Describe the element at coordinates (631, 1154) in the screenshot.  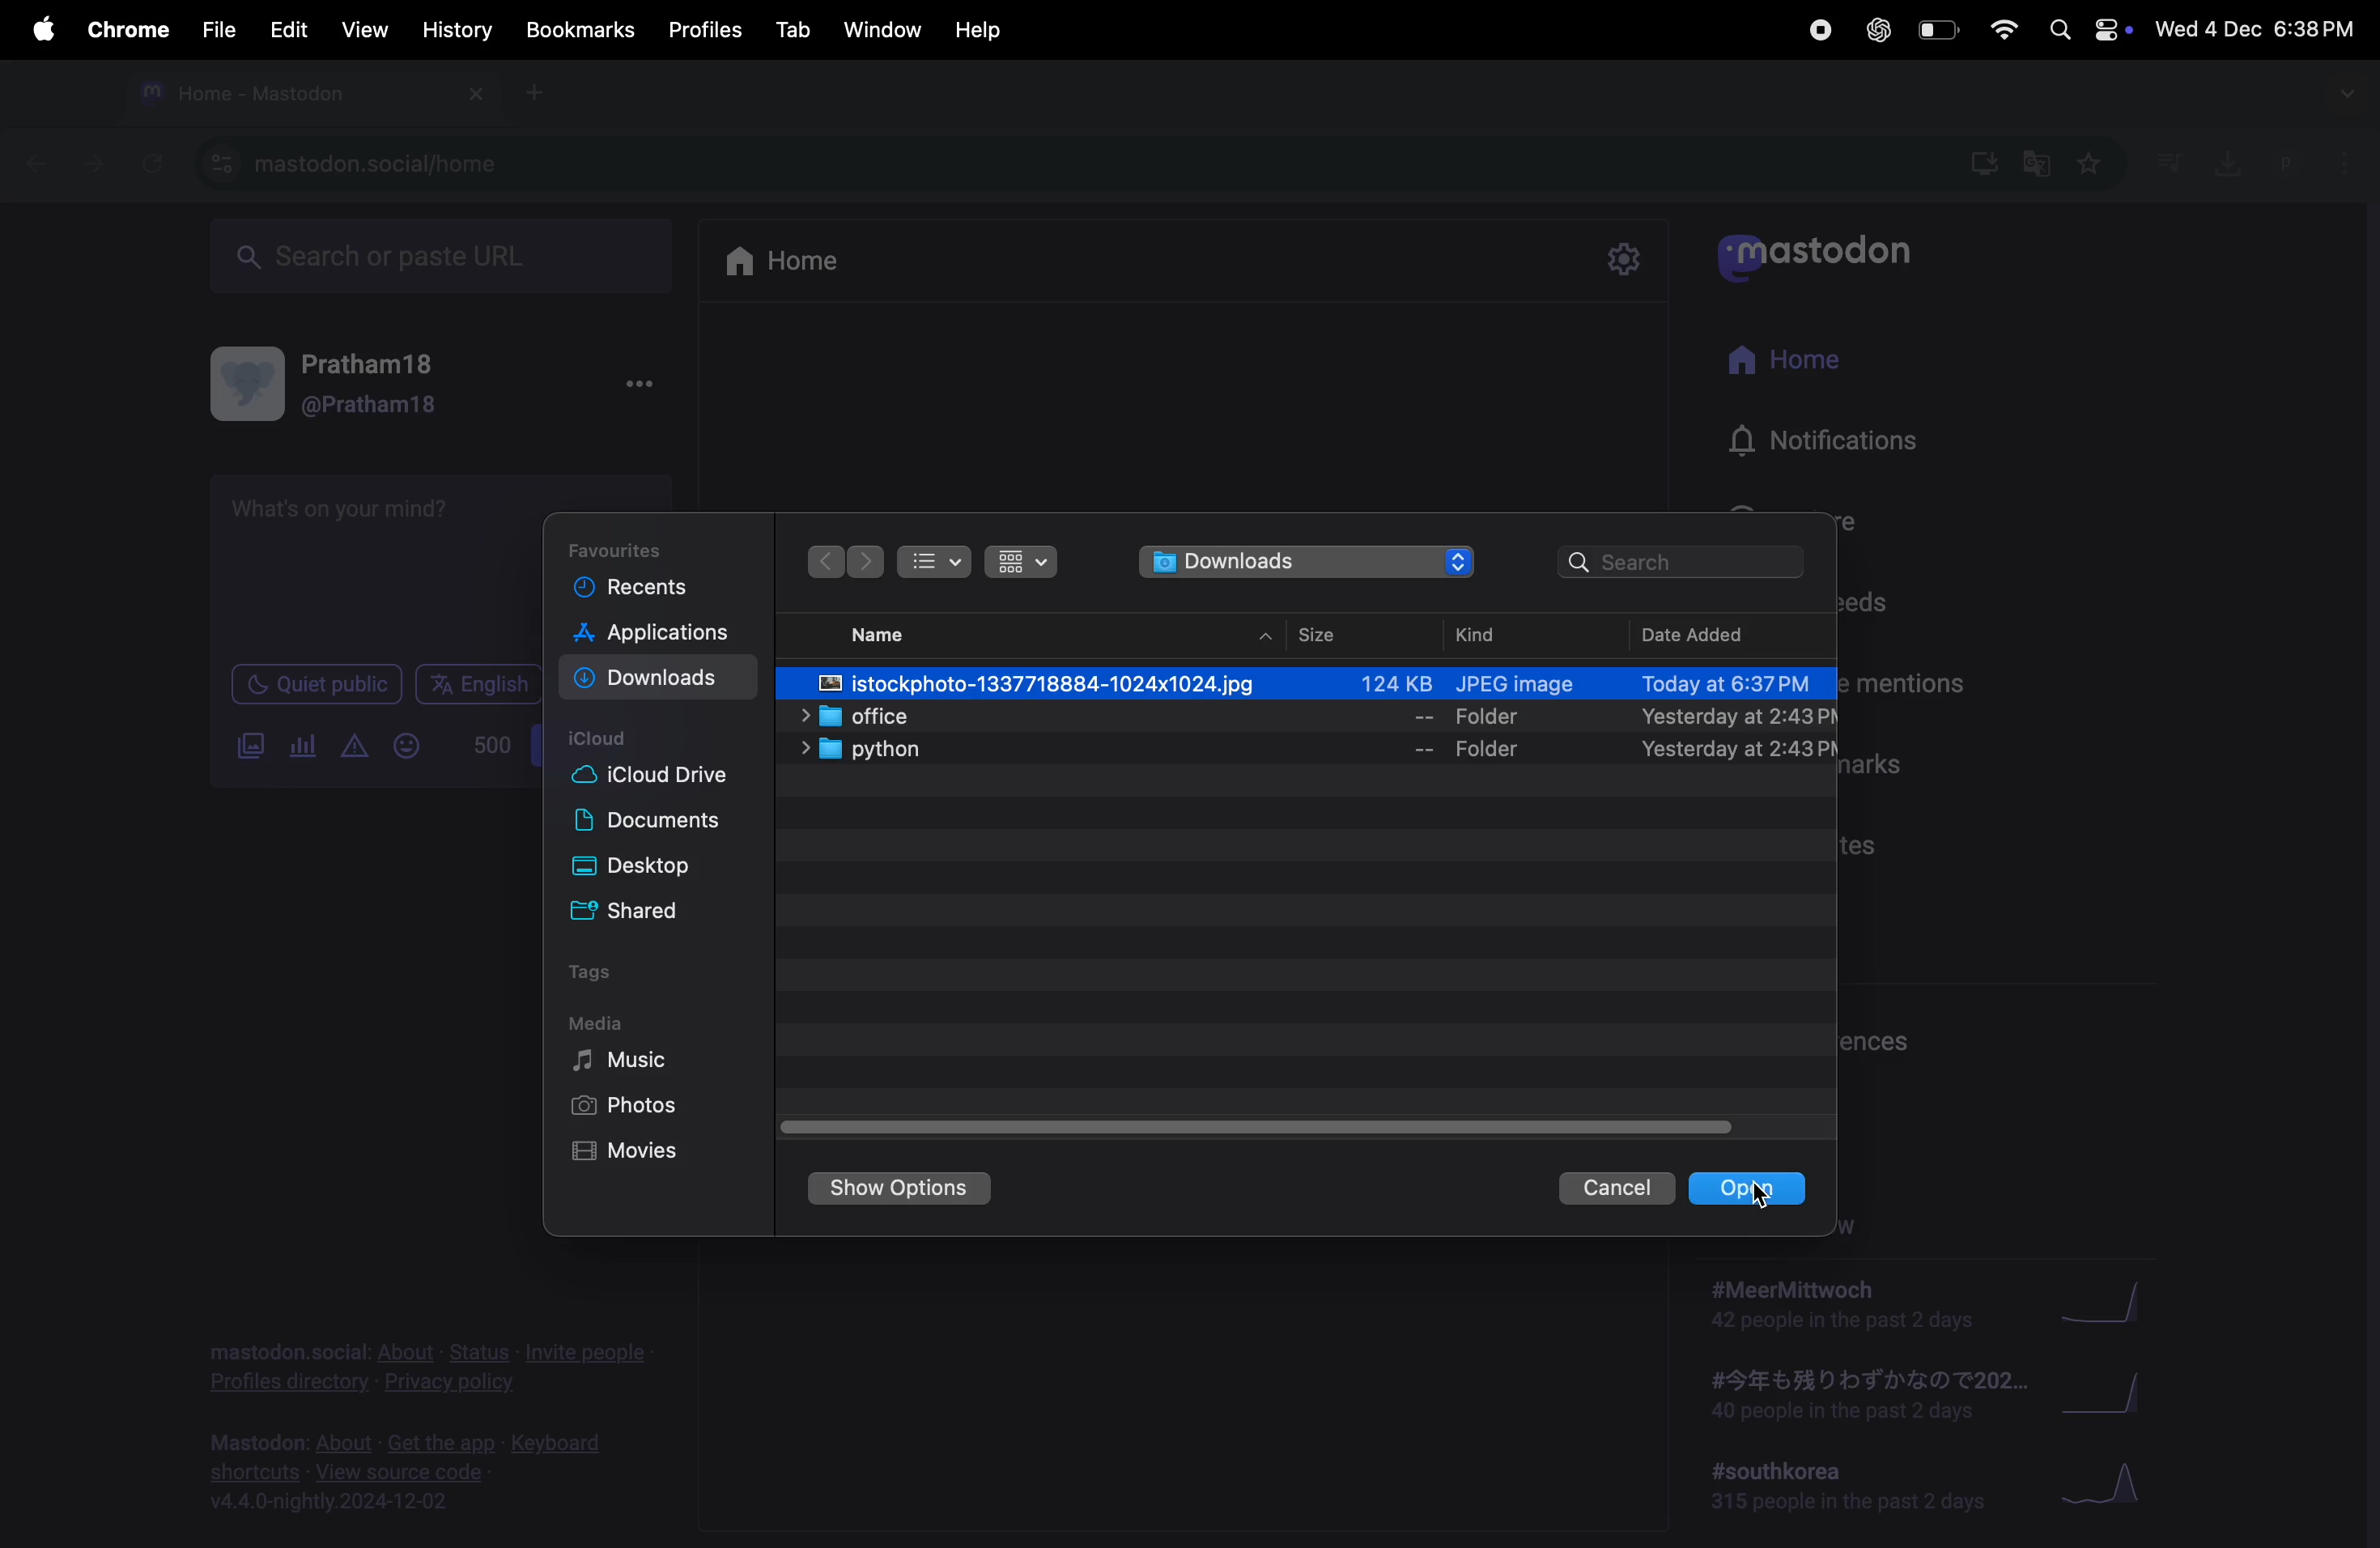
I see `movies` at that location.